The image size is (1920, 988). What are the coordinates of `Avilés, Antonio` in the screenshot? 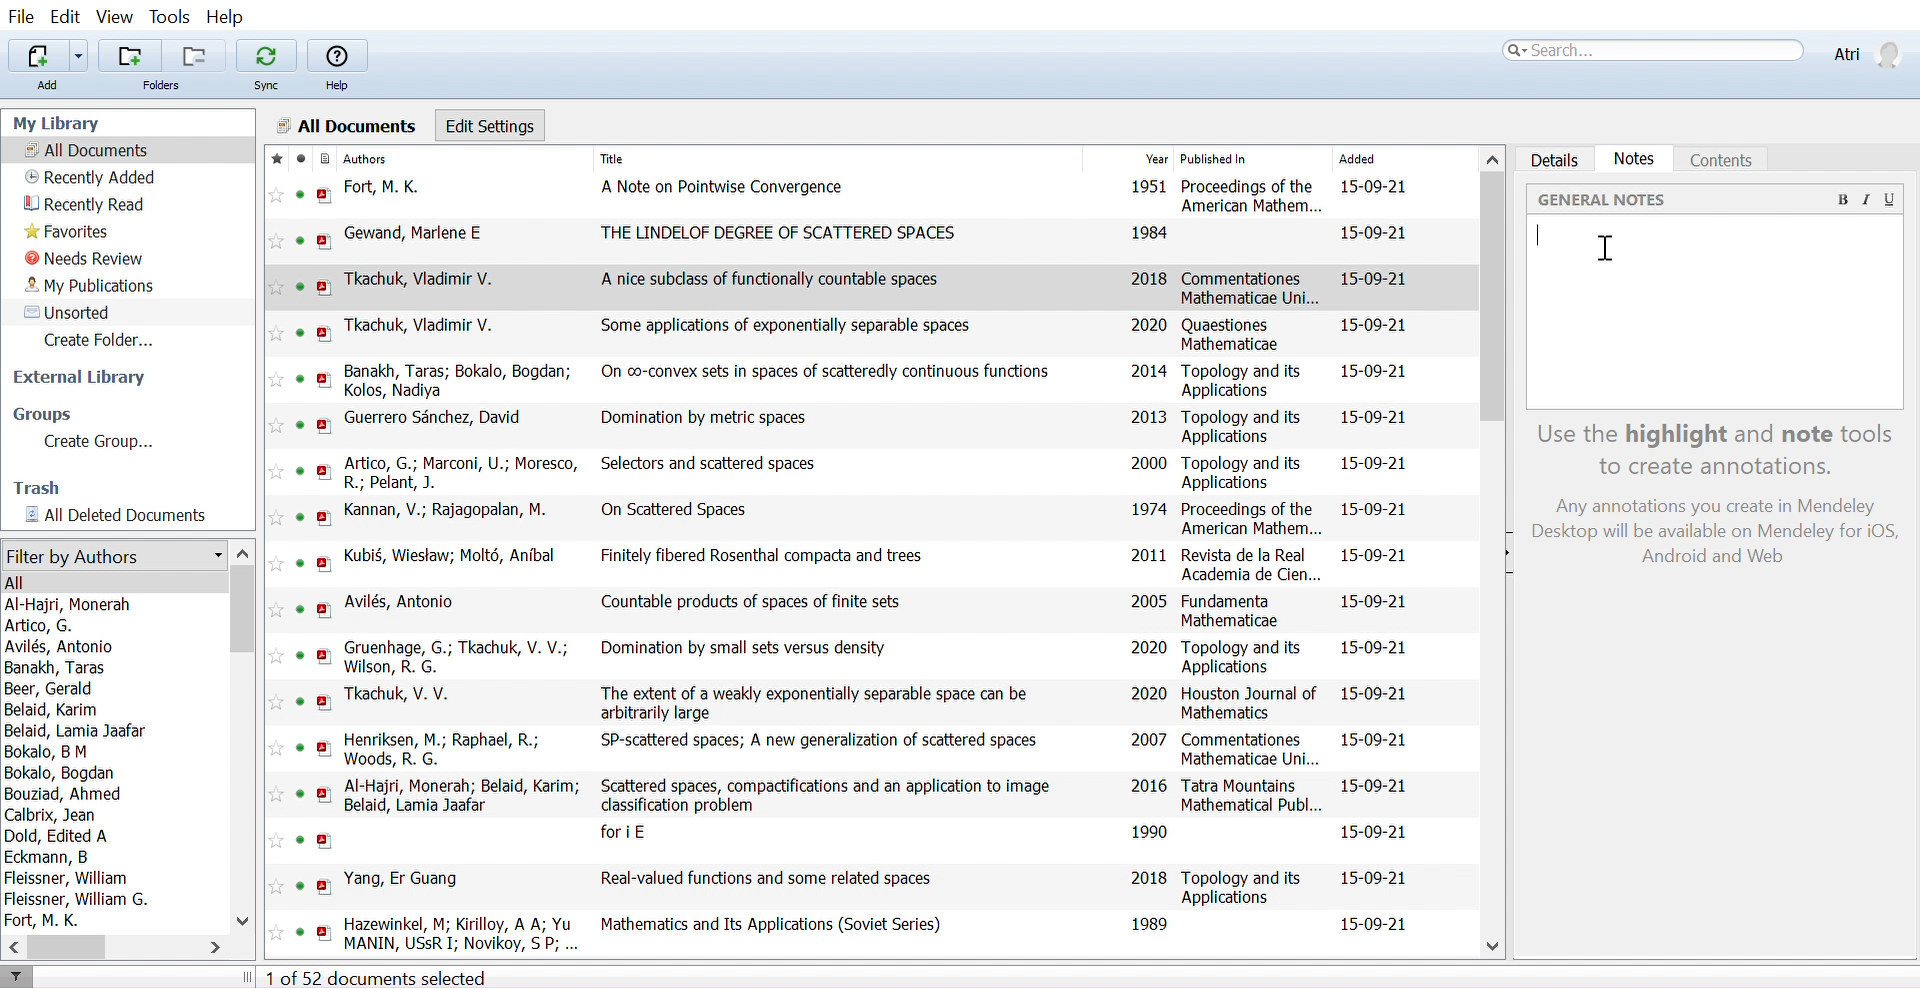 It's located at (399, 600).